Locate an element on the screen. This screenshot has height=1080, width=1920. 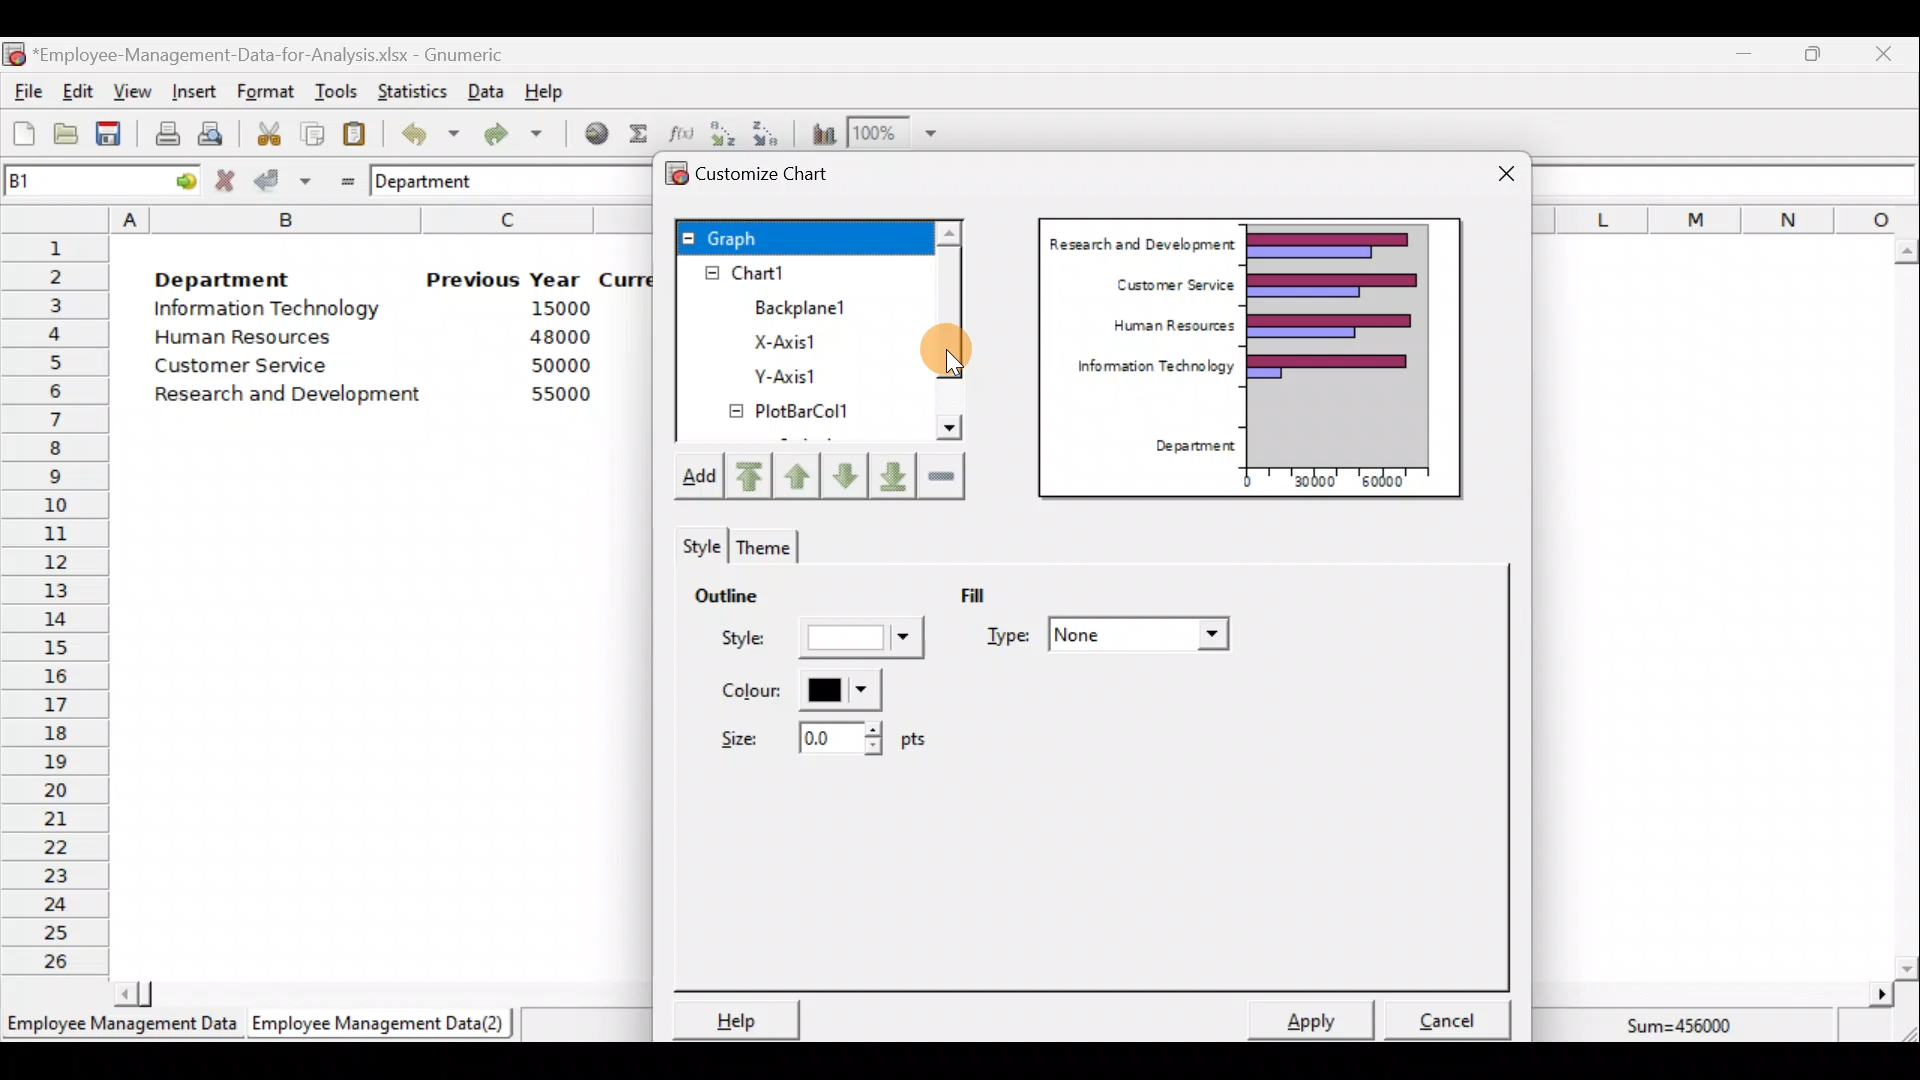
Add is located at coordinates (697, 480).